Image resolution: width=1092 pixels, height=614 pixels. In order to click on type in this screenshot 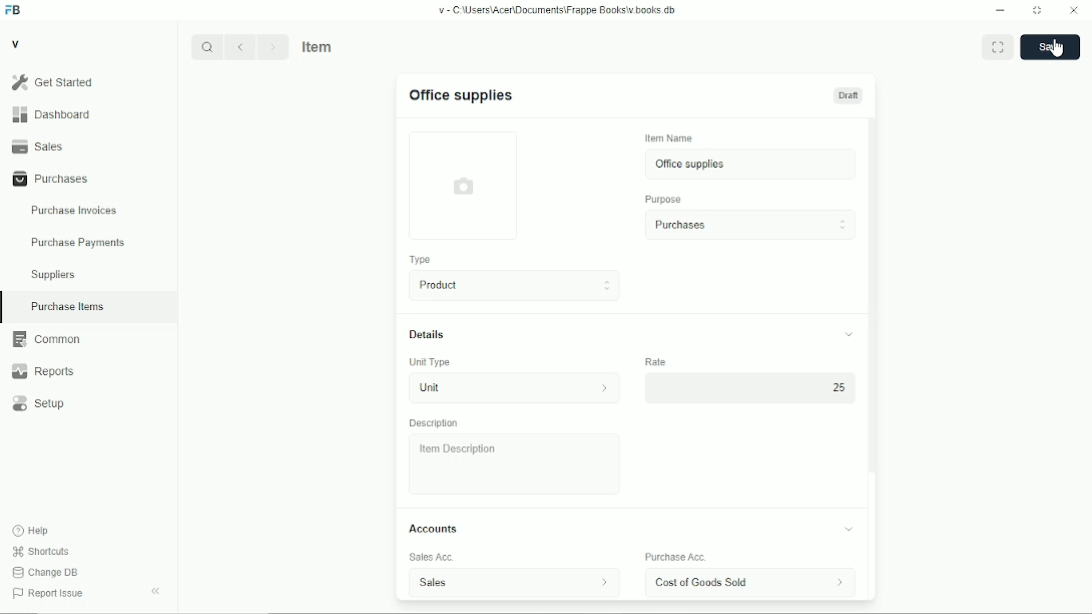, I will do `click(422, 260)`.